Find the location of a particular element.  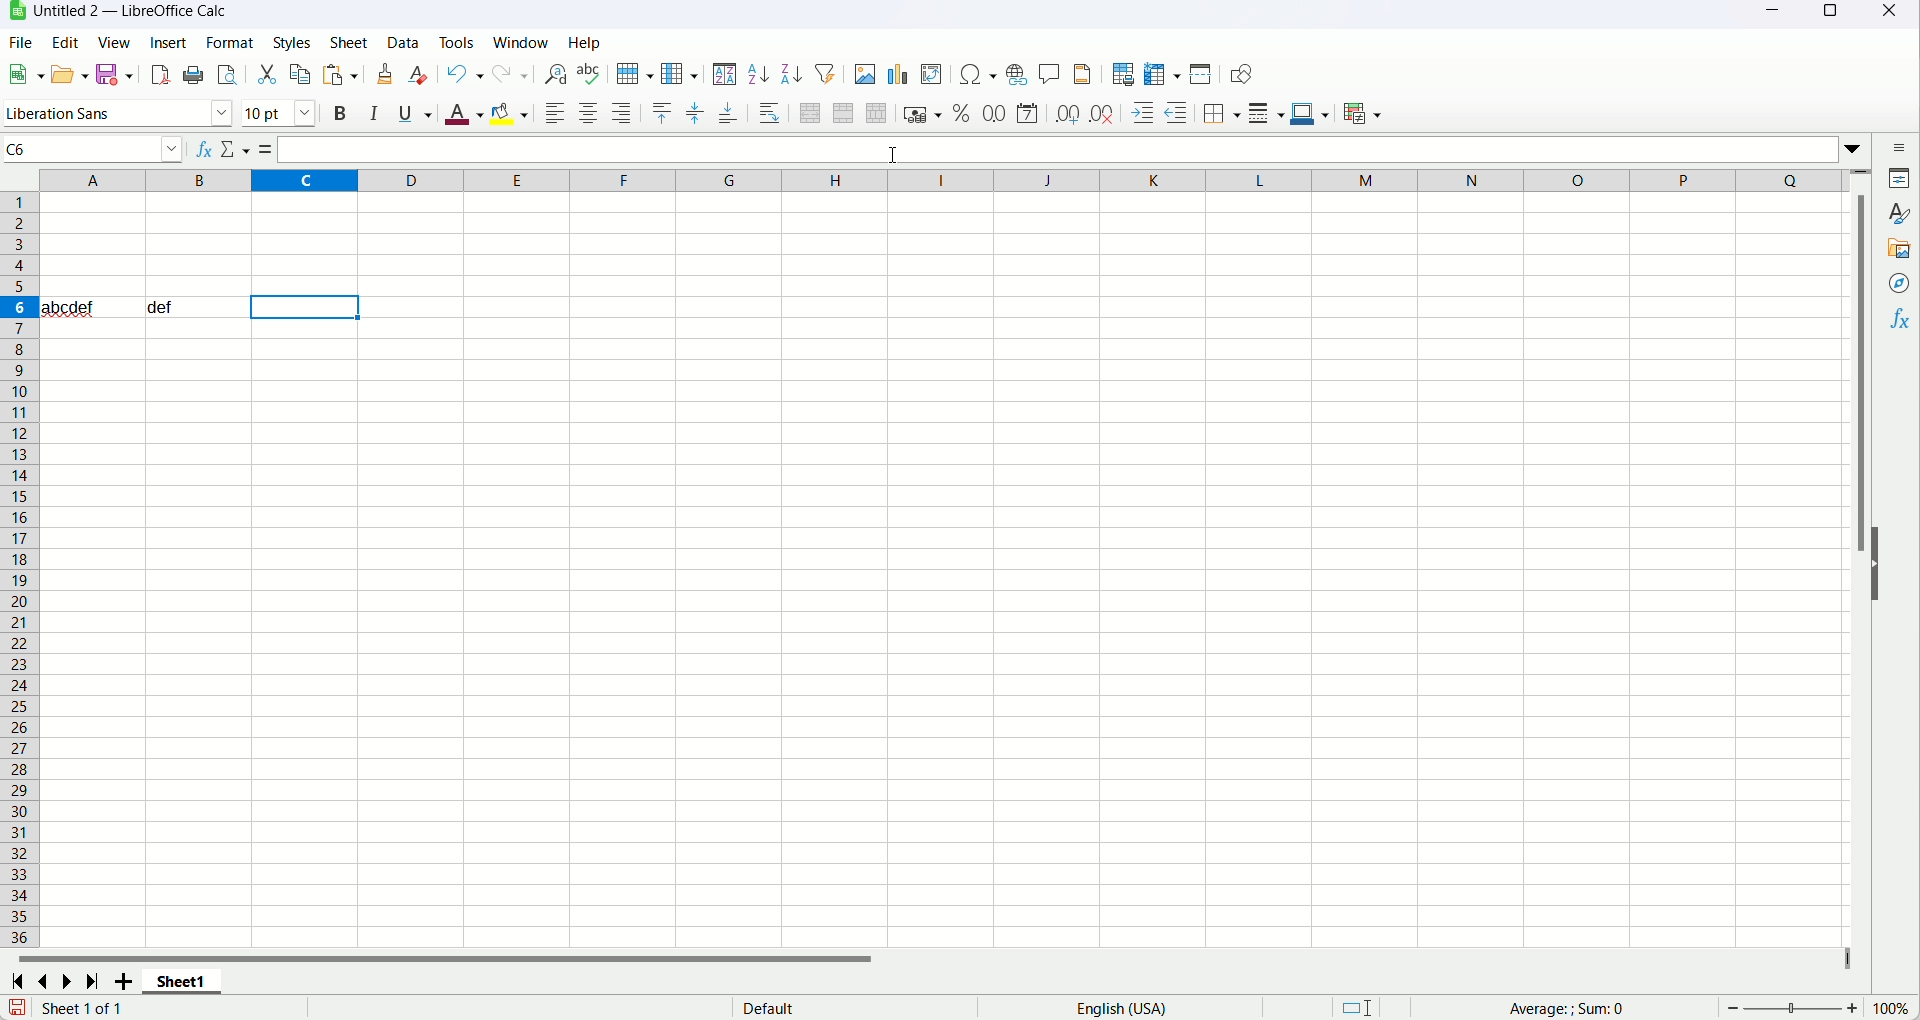

align center is located at coordinates (589, 112).